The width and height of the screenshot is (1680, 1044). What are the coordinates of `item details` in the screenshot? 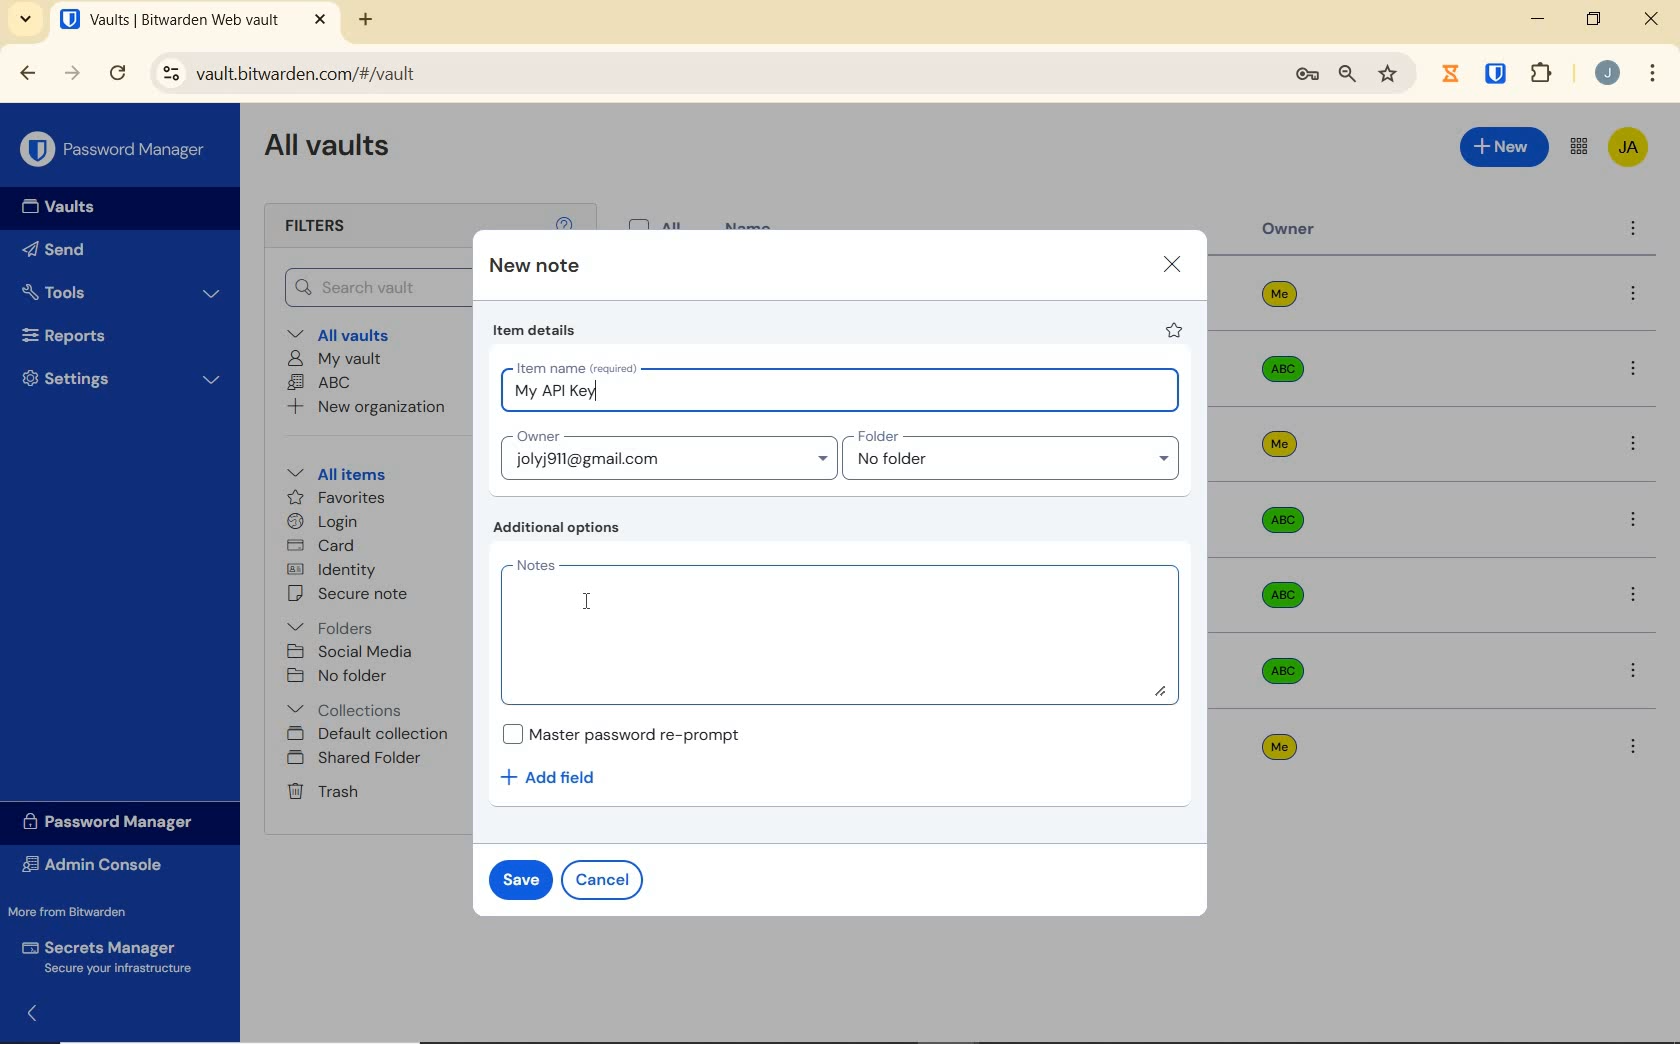 It's located at (535, 333).